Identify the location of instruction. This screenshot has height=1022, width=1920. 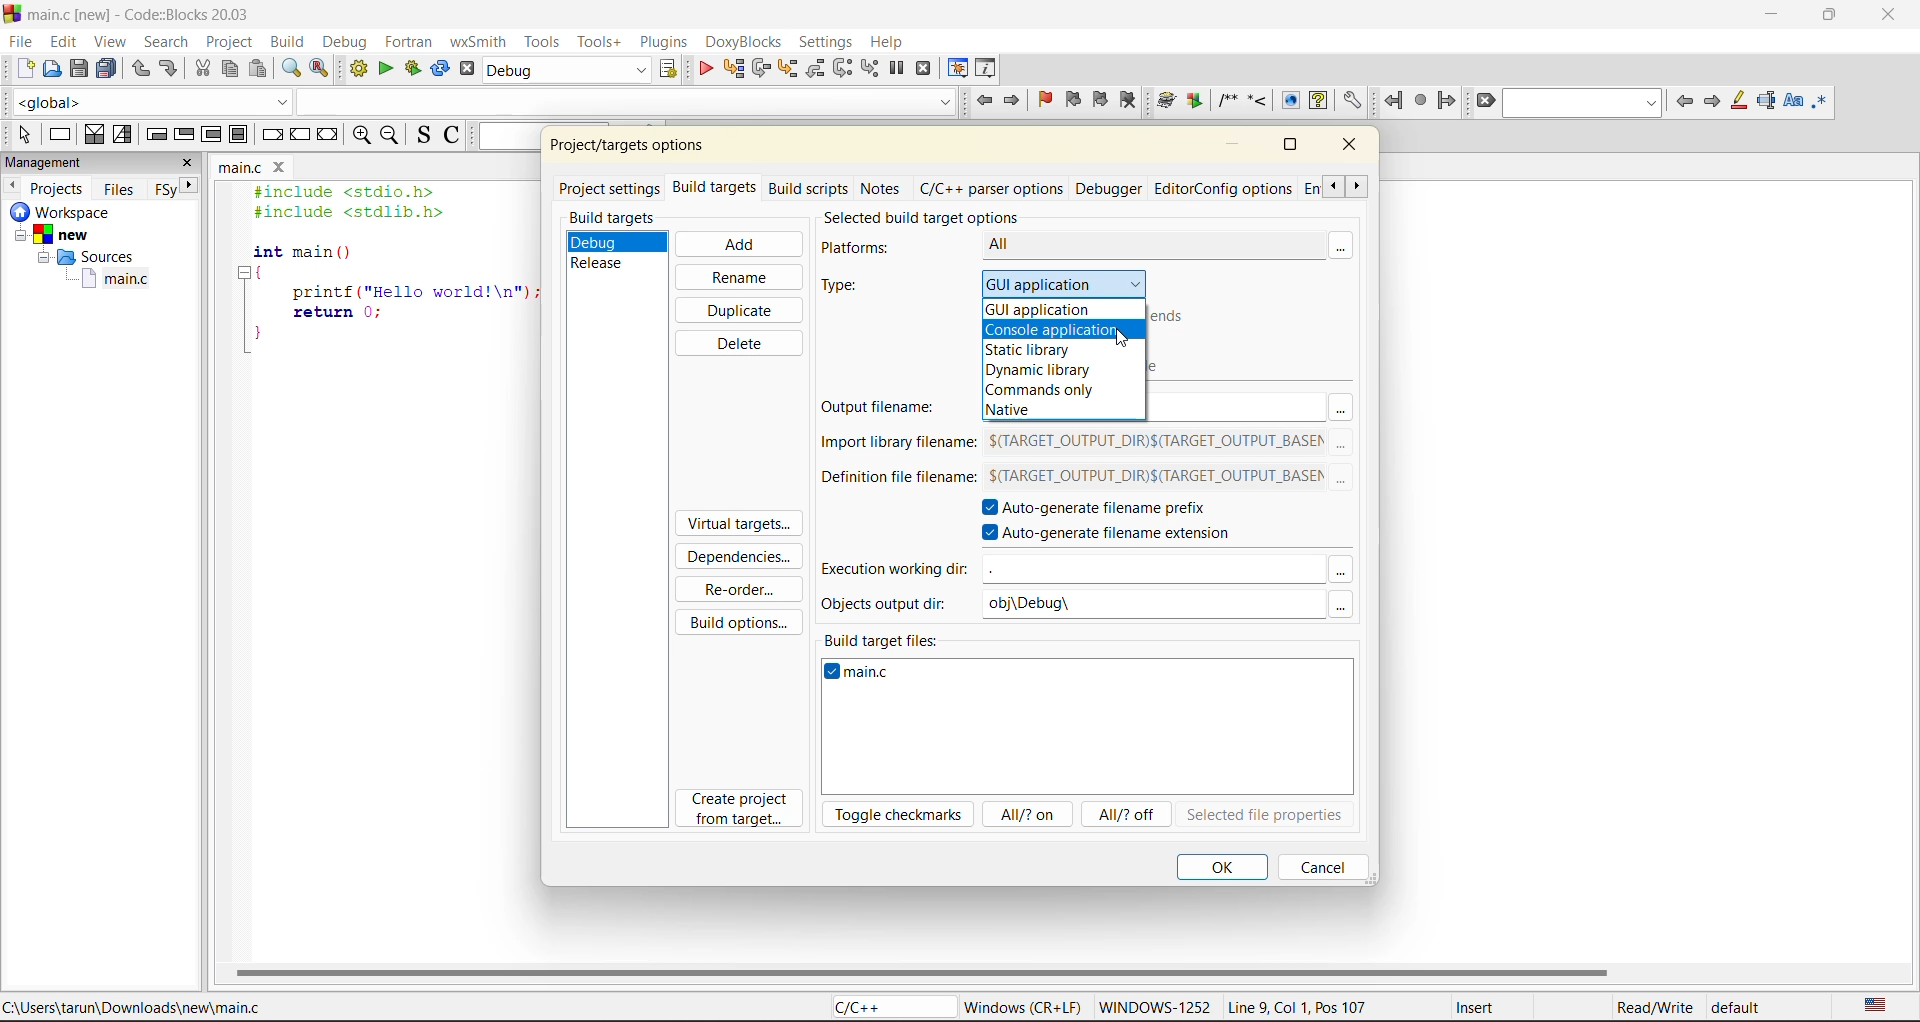
(63, 134).